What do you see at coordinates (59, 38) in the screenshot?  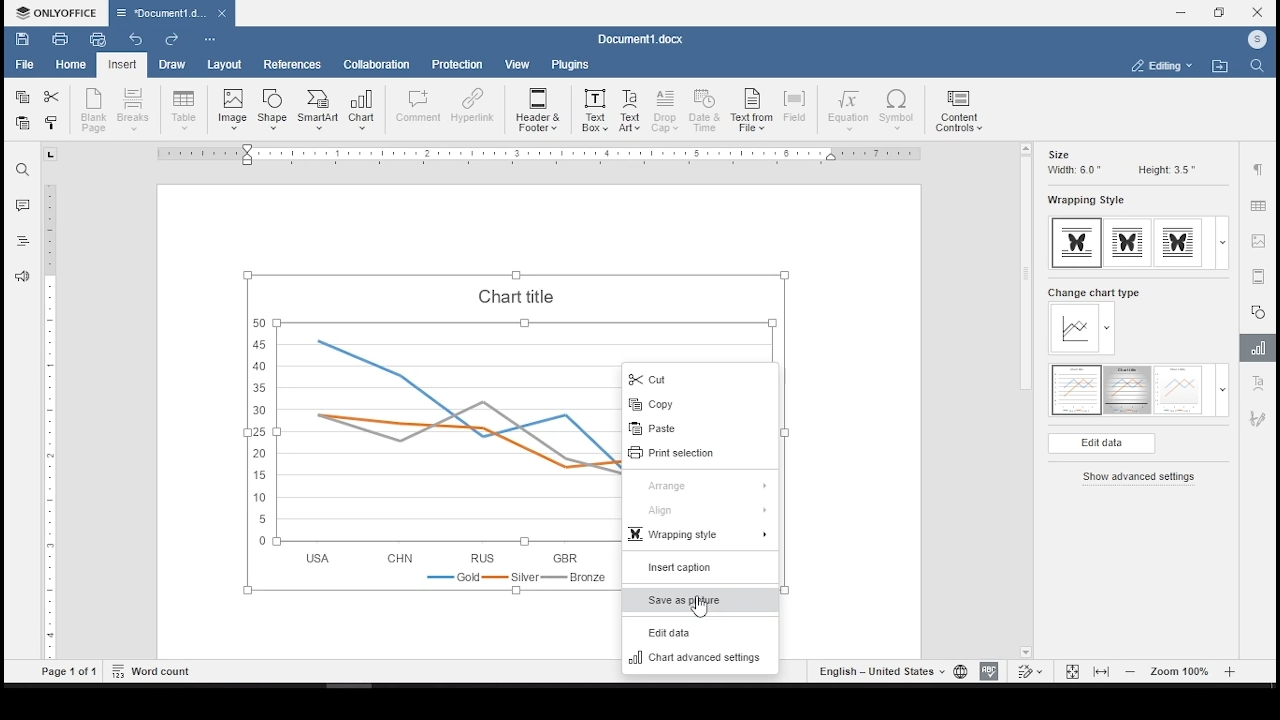 I see `print file` at bounding box center [59, 38].